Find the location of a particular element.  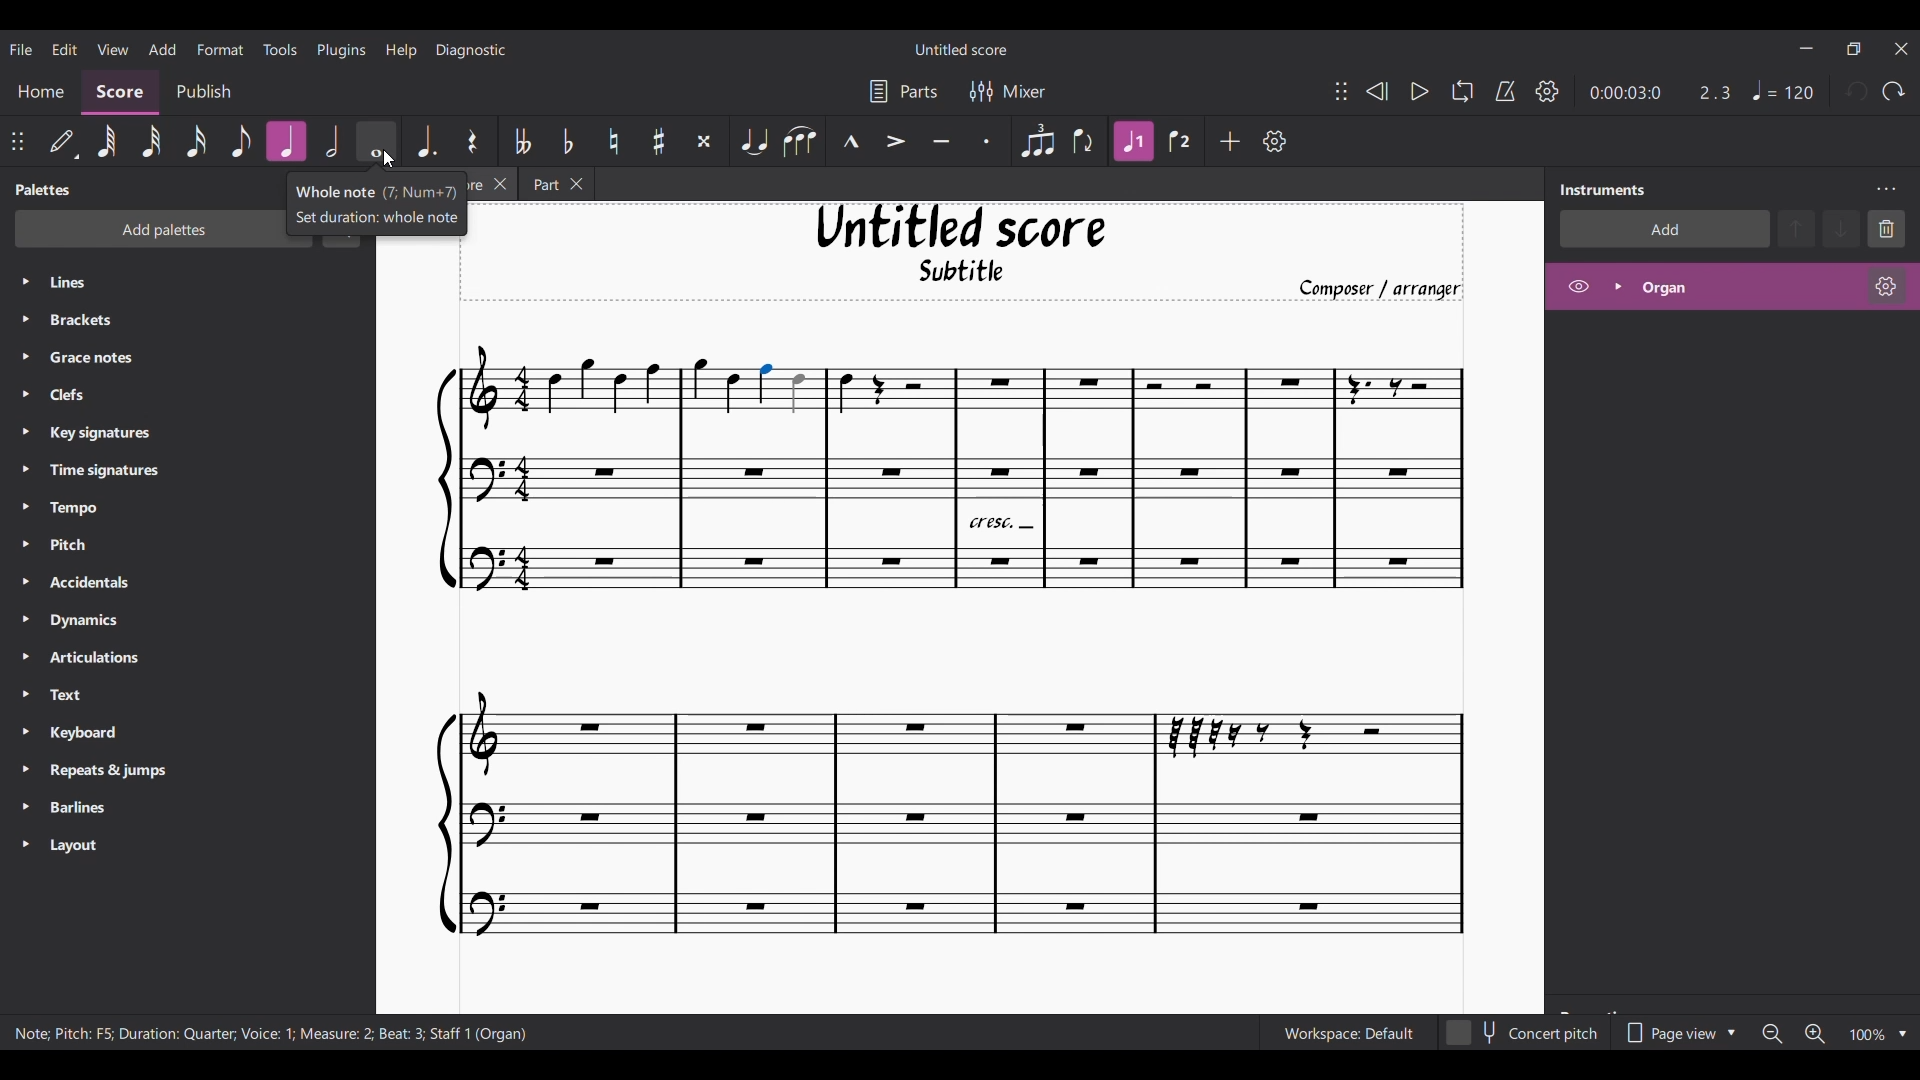

Palette title is located at coordinates (44, 189).